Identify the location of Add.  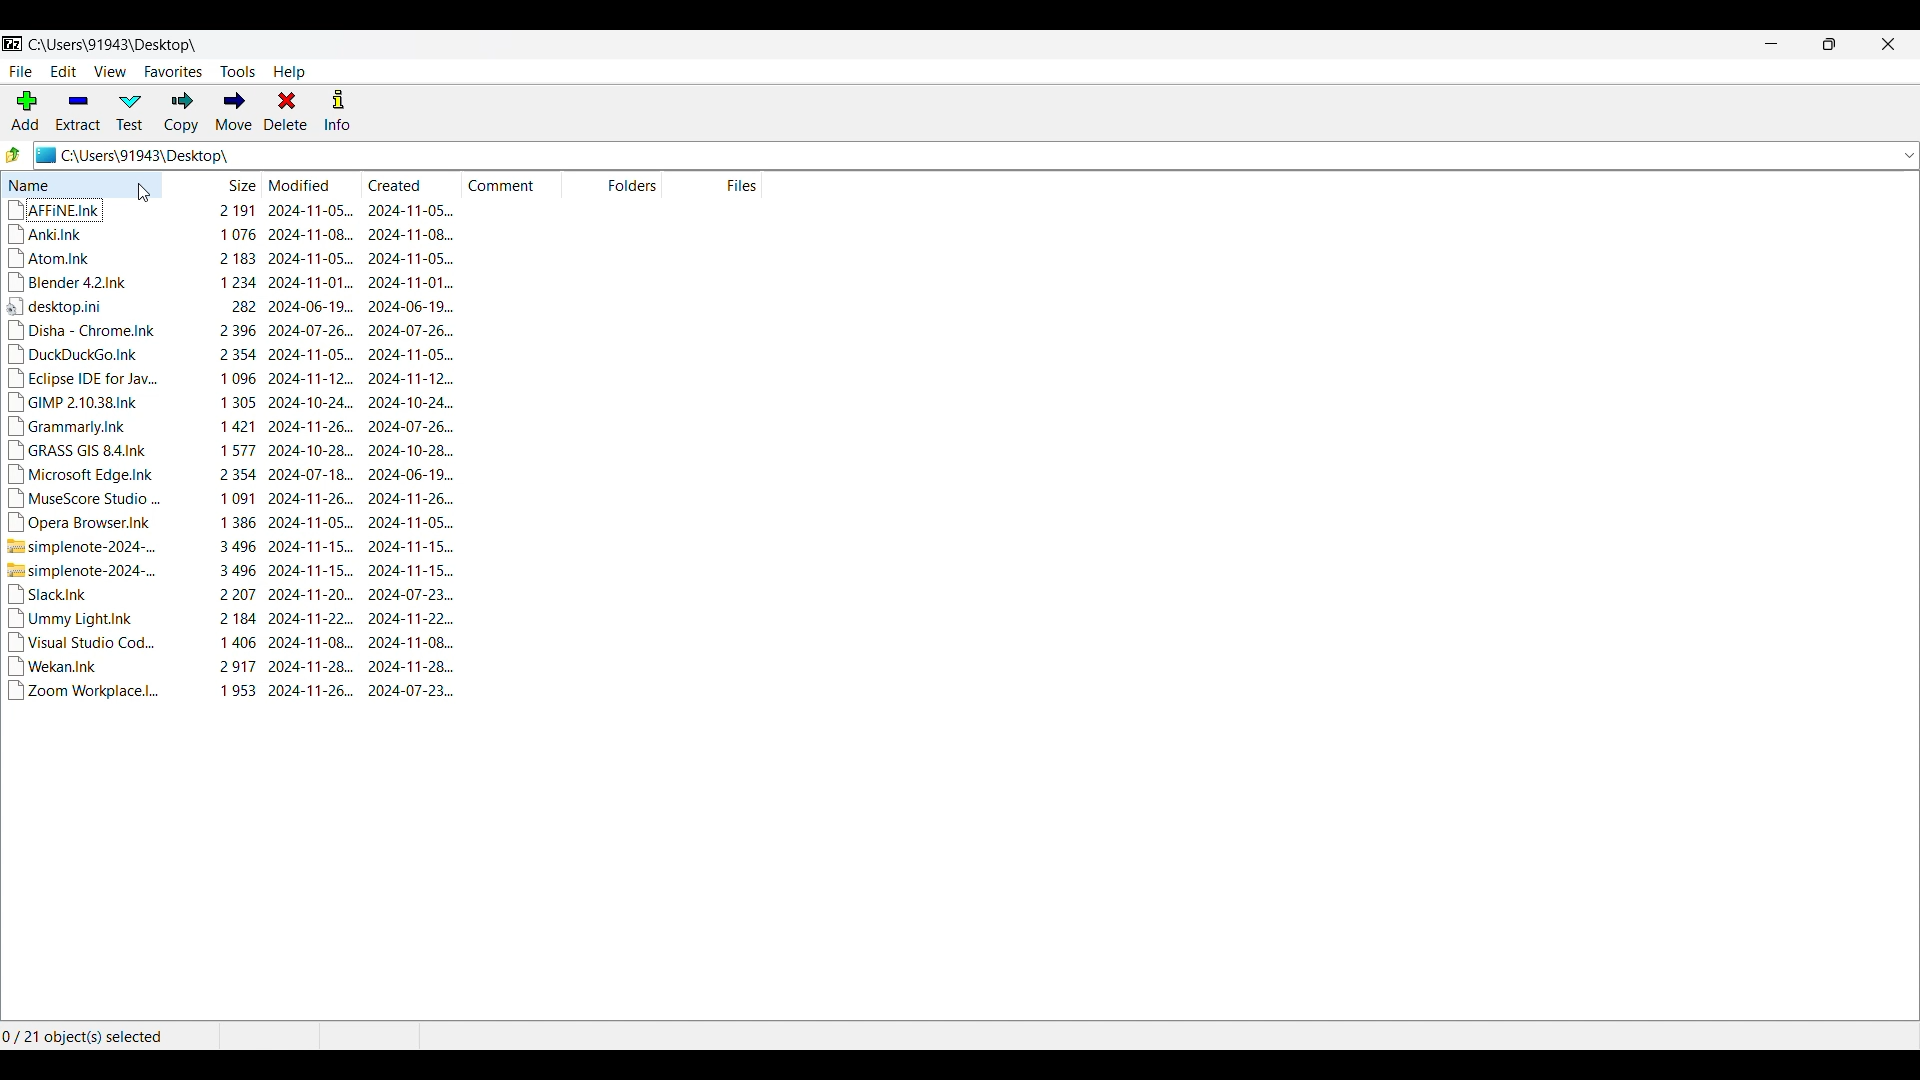
(26, 111).